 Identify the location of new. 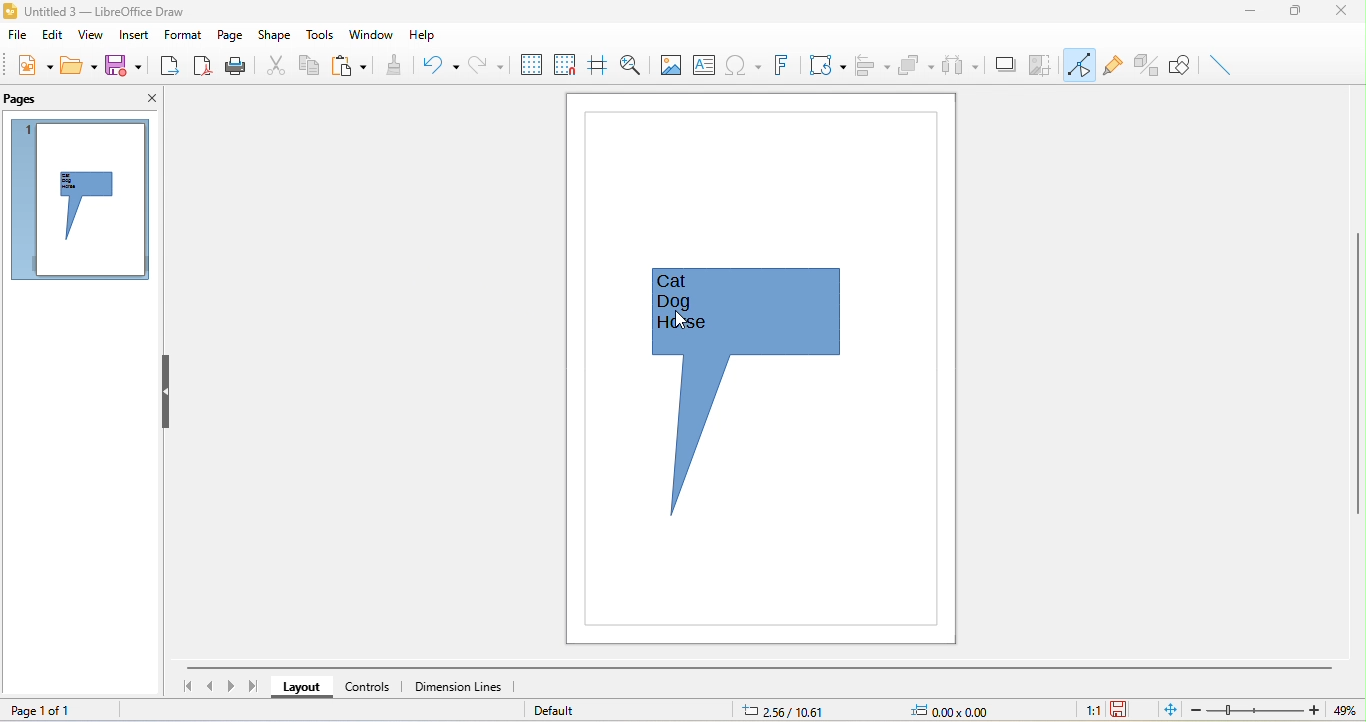
(28, 65).